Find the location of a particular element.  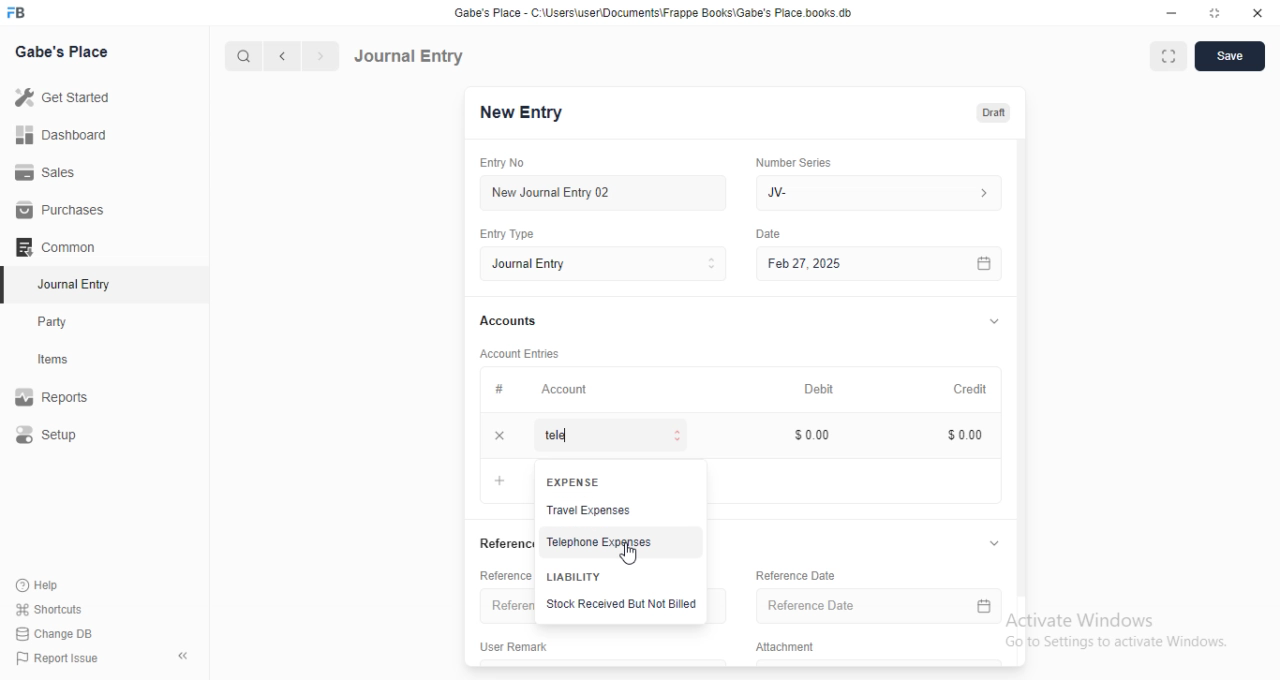

Help is located at coordinates (36, 585).